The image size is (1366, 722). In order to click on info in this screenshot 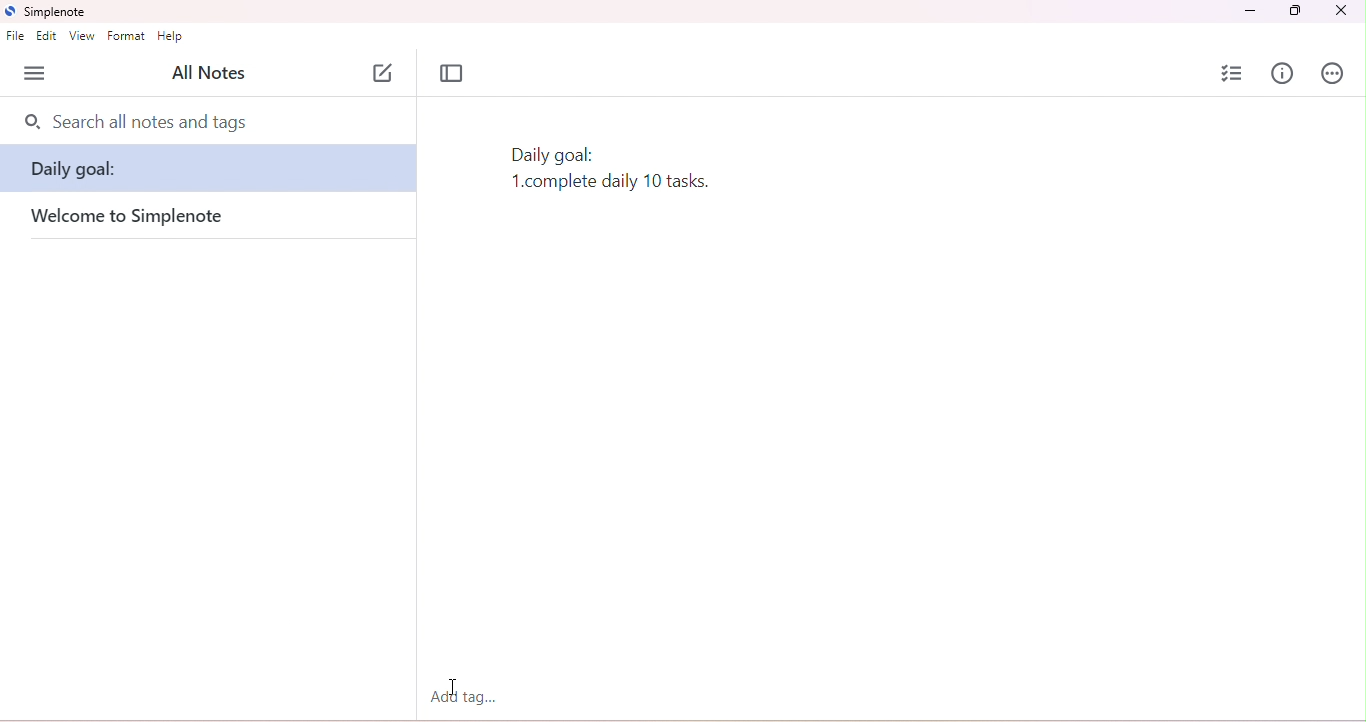, I will do `click(1281, 73)`.